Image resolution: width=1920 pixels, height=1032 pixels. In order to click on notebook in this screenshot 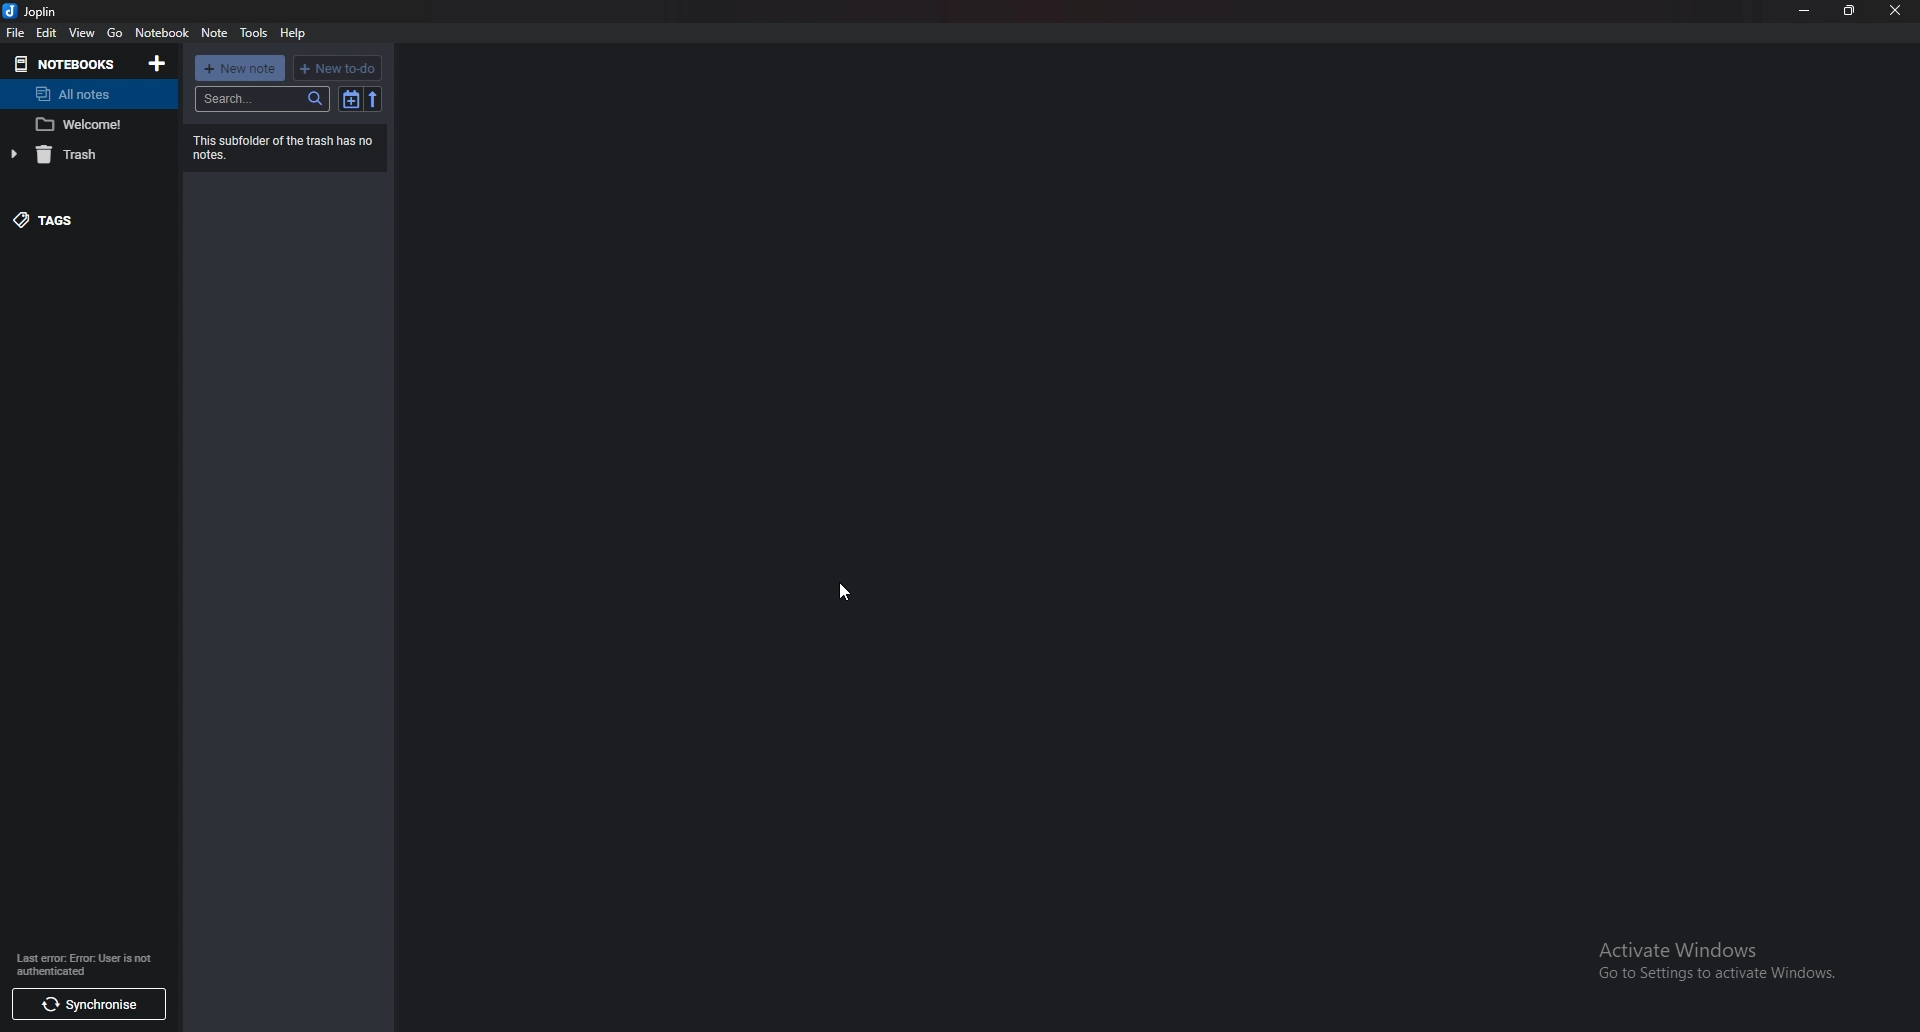, I will do `click(163, 32)`.